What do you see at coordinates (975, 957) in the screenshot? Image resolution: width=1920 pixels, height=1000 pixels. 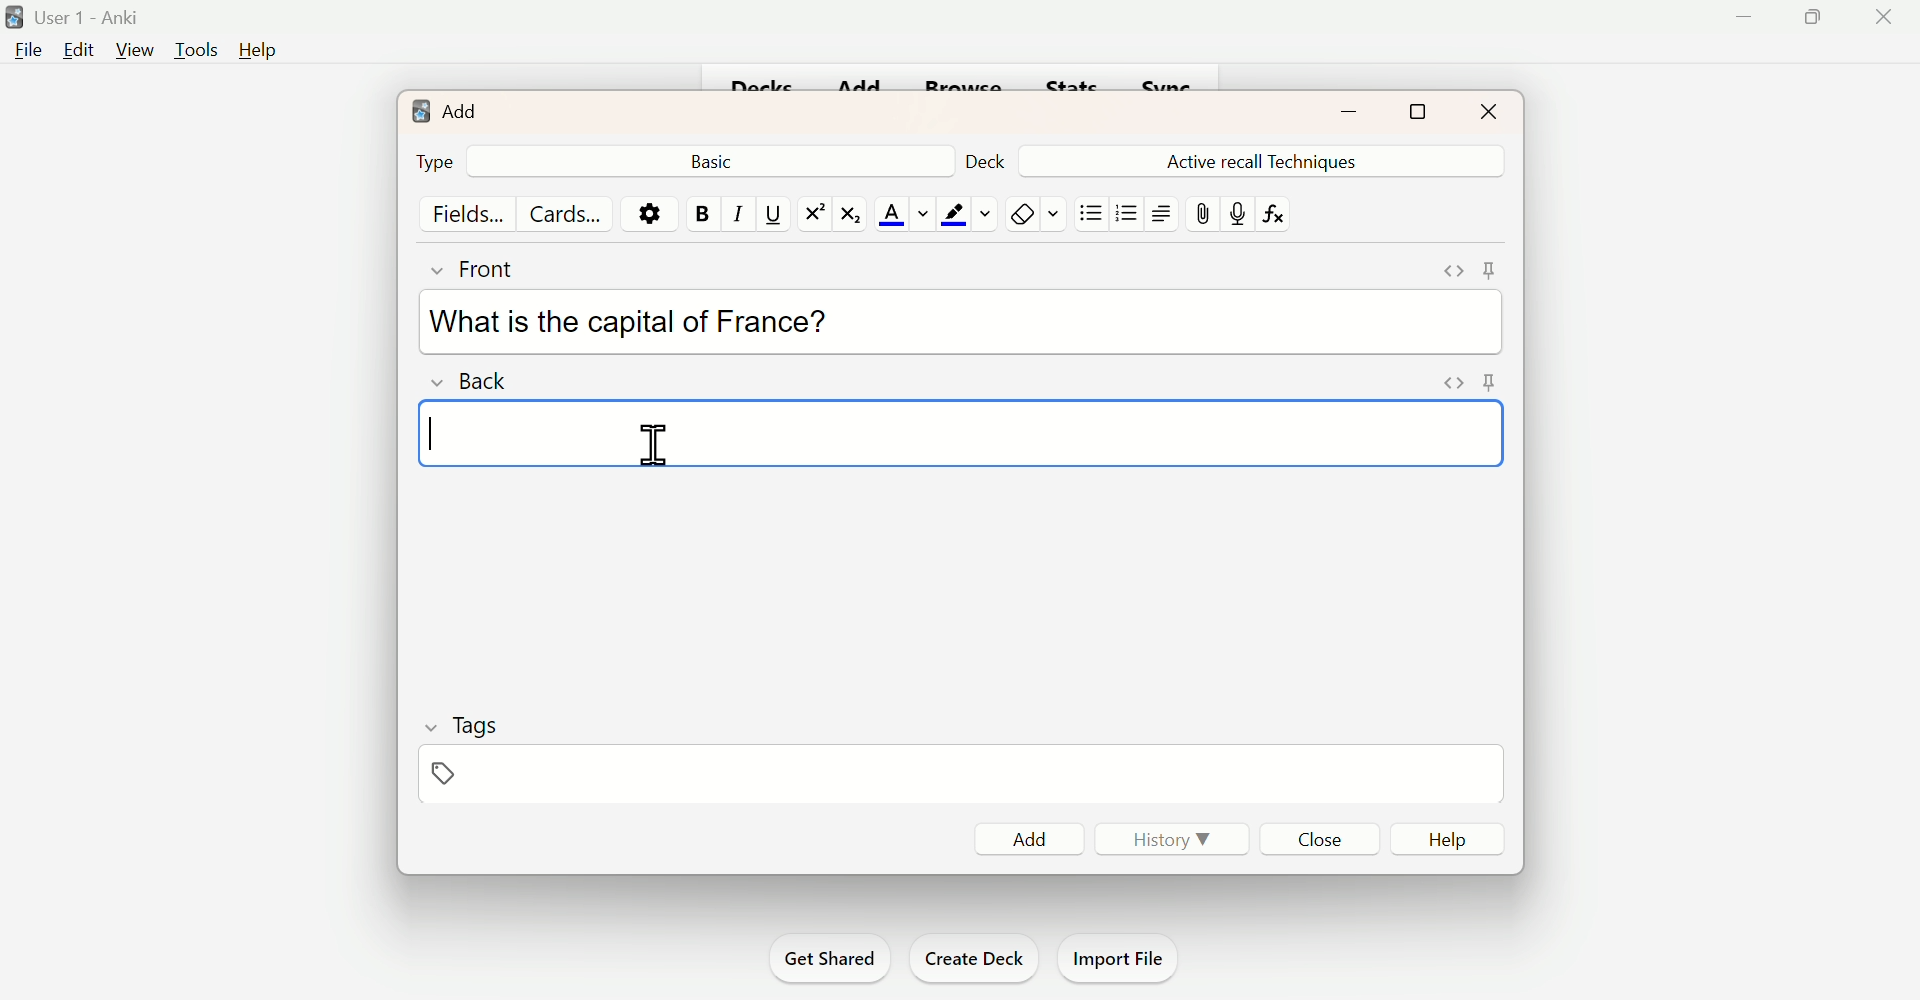 I see `Create Deck` at bounding box center [975, 957].